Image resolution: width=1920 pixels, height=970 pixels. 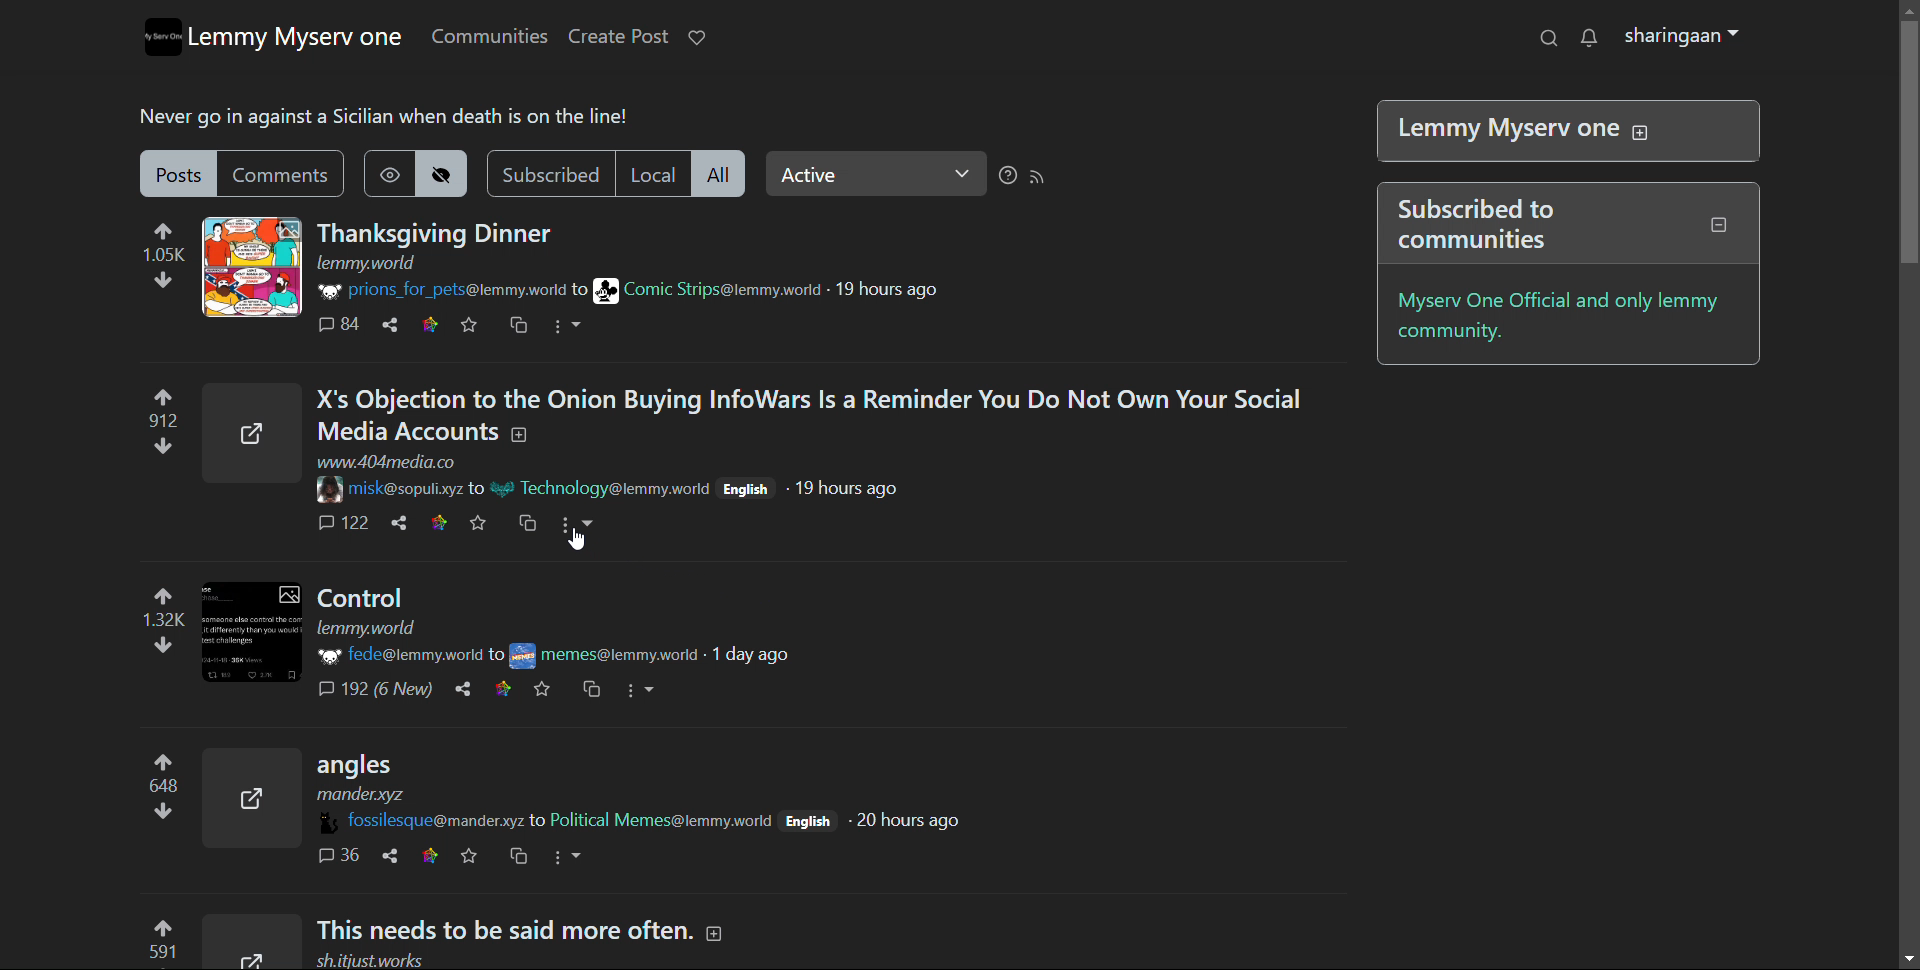 I want to click on favorites, so click(x=467, y=855).